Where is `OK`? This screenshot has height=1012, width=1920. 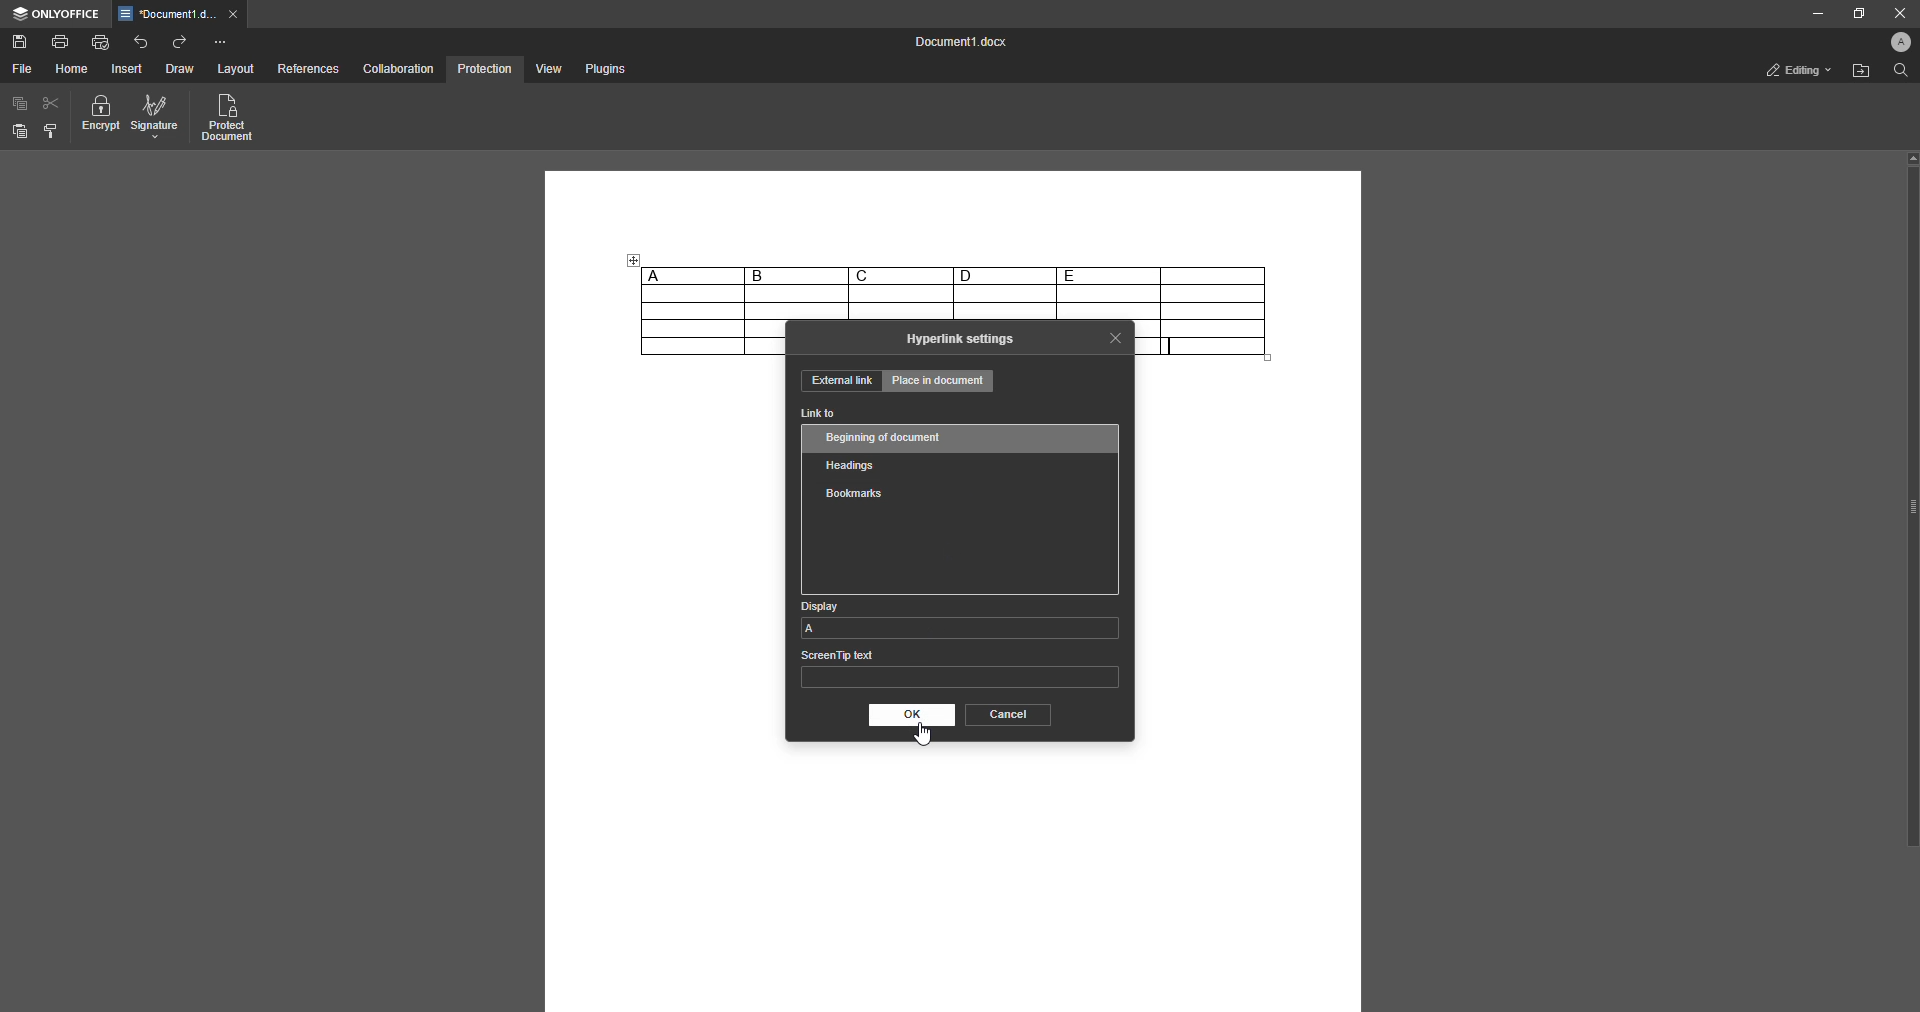 OK is located at coordinates (909, 715).